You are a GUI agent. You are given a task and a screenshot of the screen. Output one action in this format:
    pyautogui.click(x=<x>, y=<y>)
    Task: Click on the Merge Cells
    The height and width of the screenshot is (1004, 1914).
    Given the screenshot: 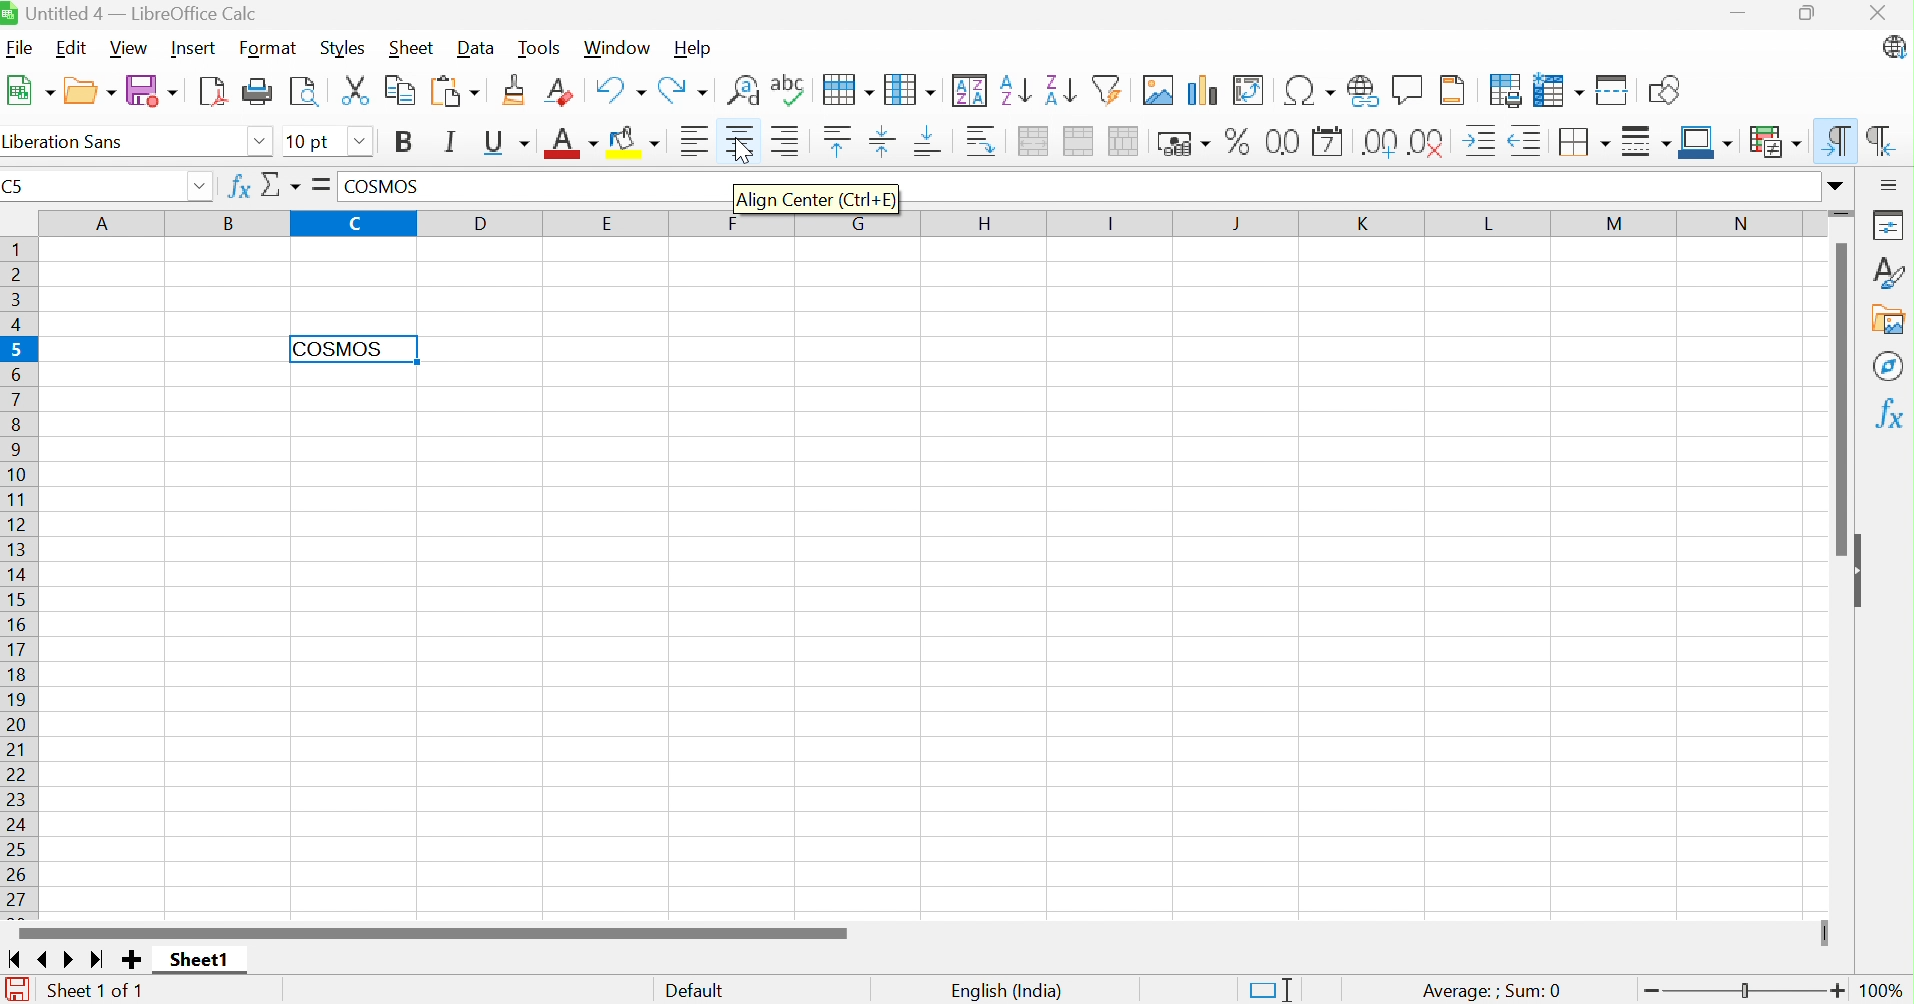 What is the action you would take?
    pyautogui.click(x=1078, y=143)
    